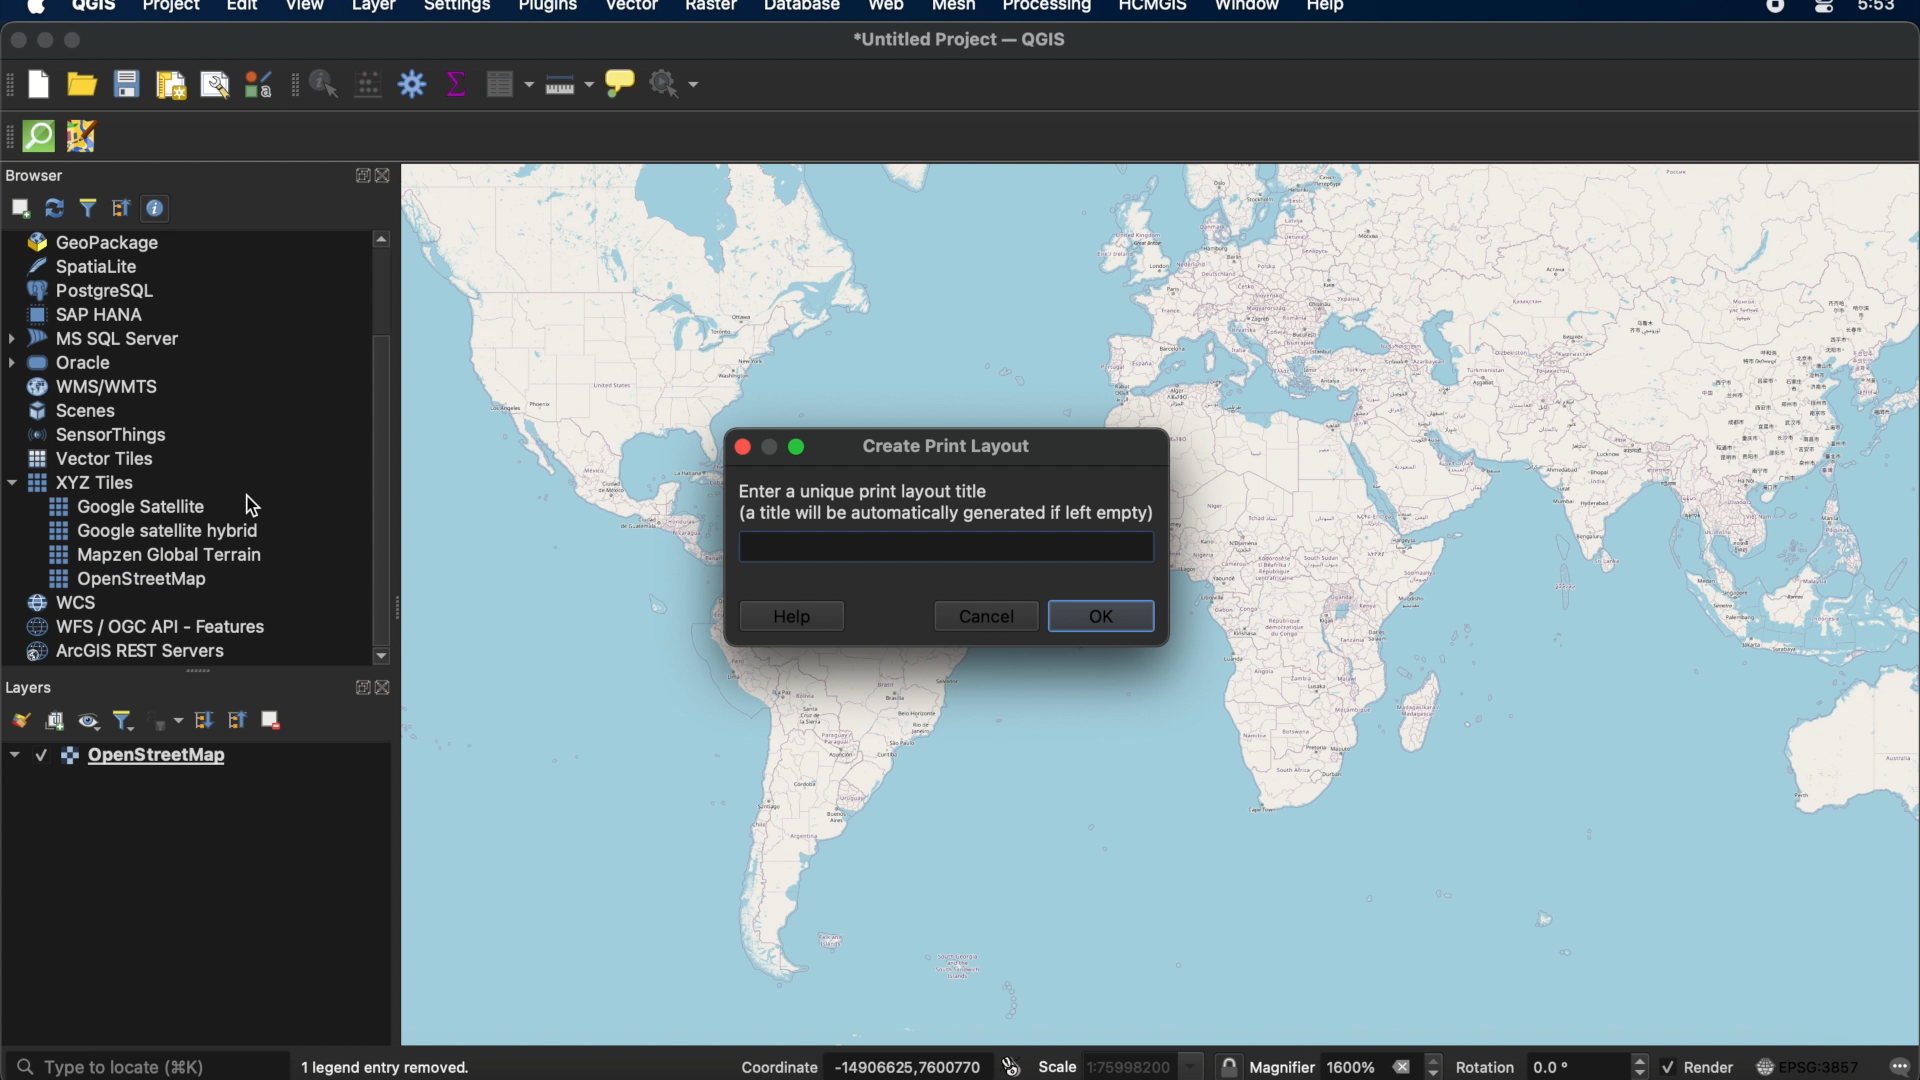 The image size is (1920, 1080). Describe the element at coordinates (886, 8) in the screenshot. I see `web` at that location.